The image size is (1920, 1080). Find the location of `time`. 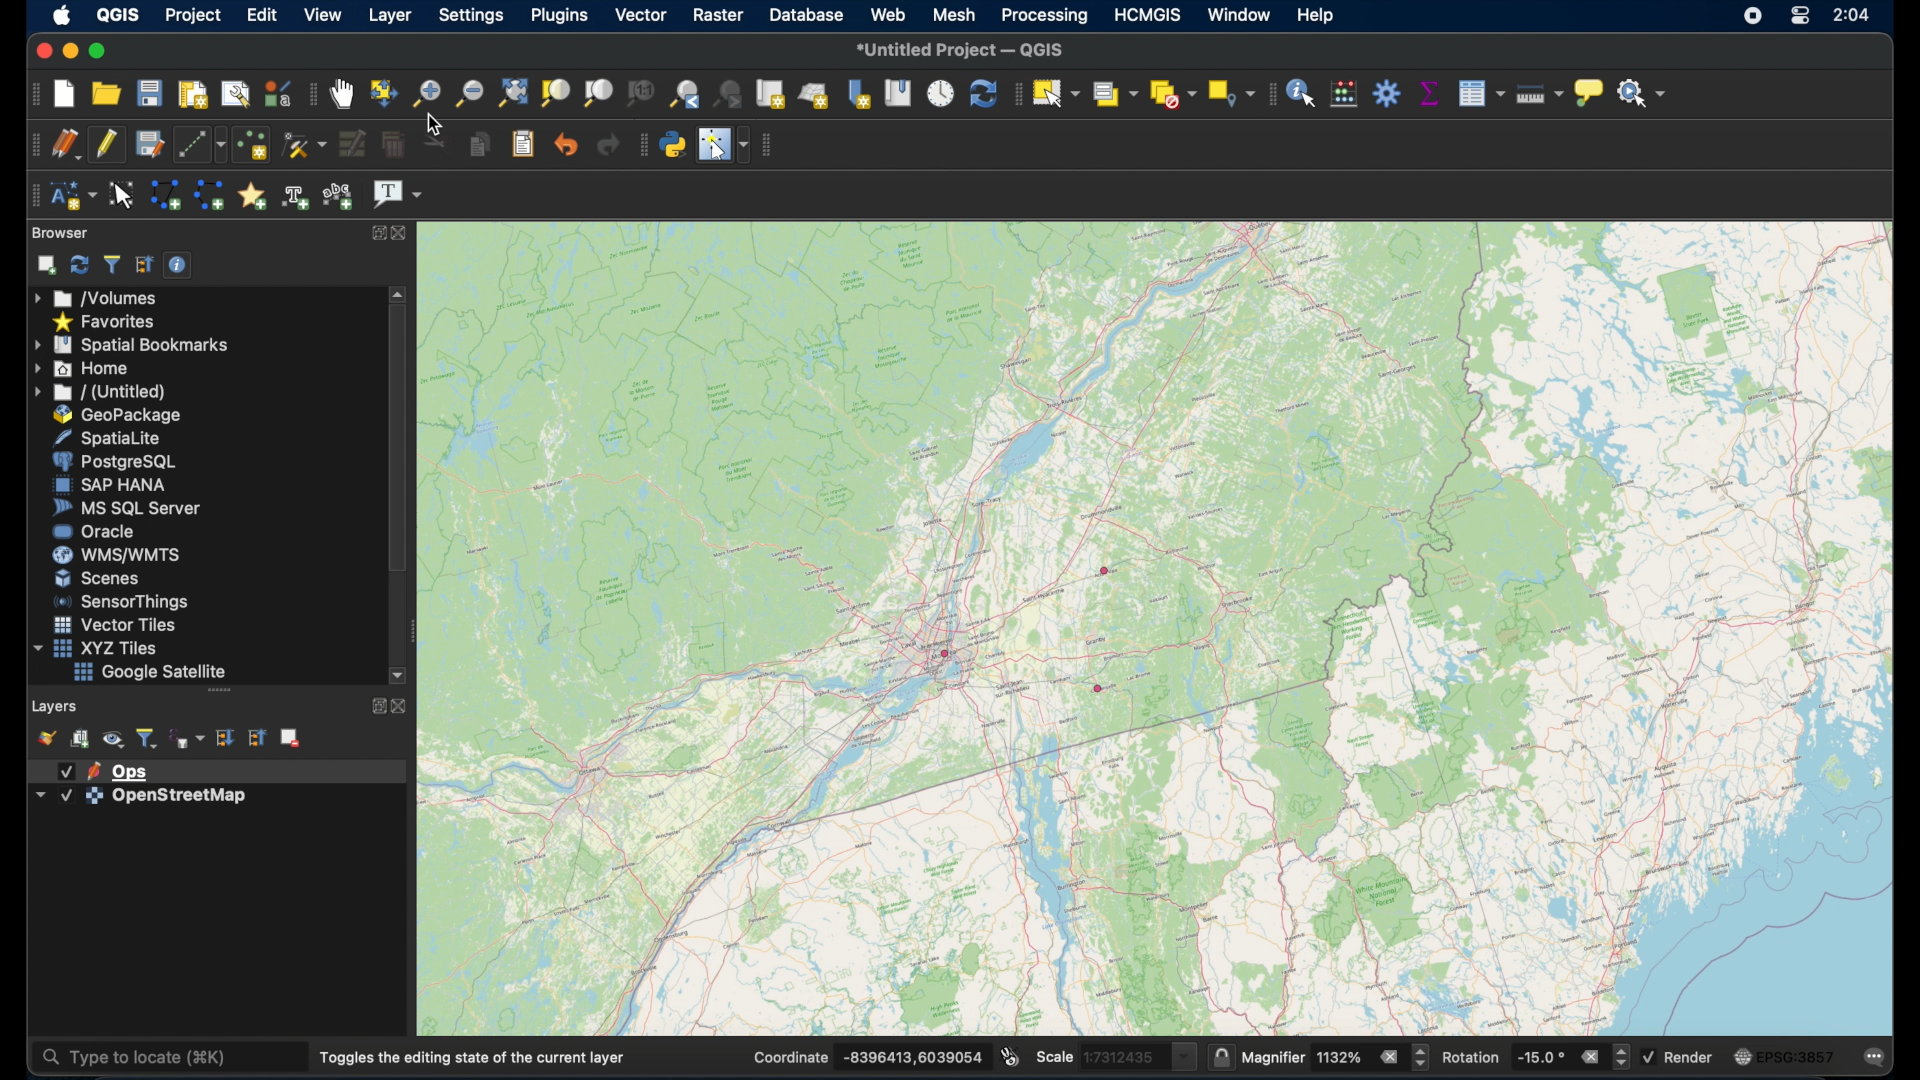

time is located at coordinates (1850, 14).